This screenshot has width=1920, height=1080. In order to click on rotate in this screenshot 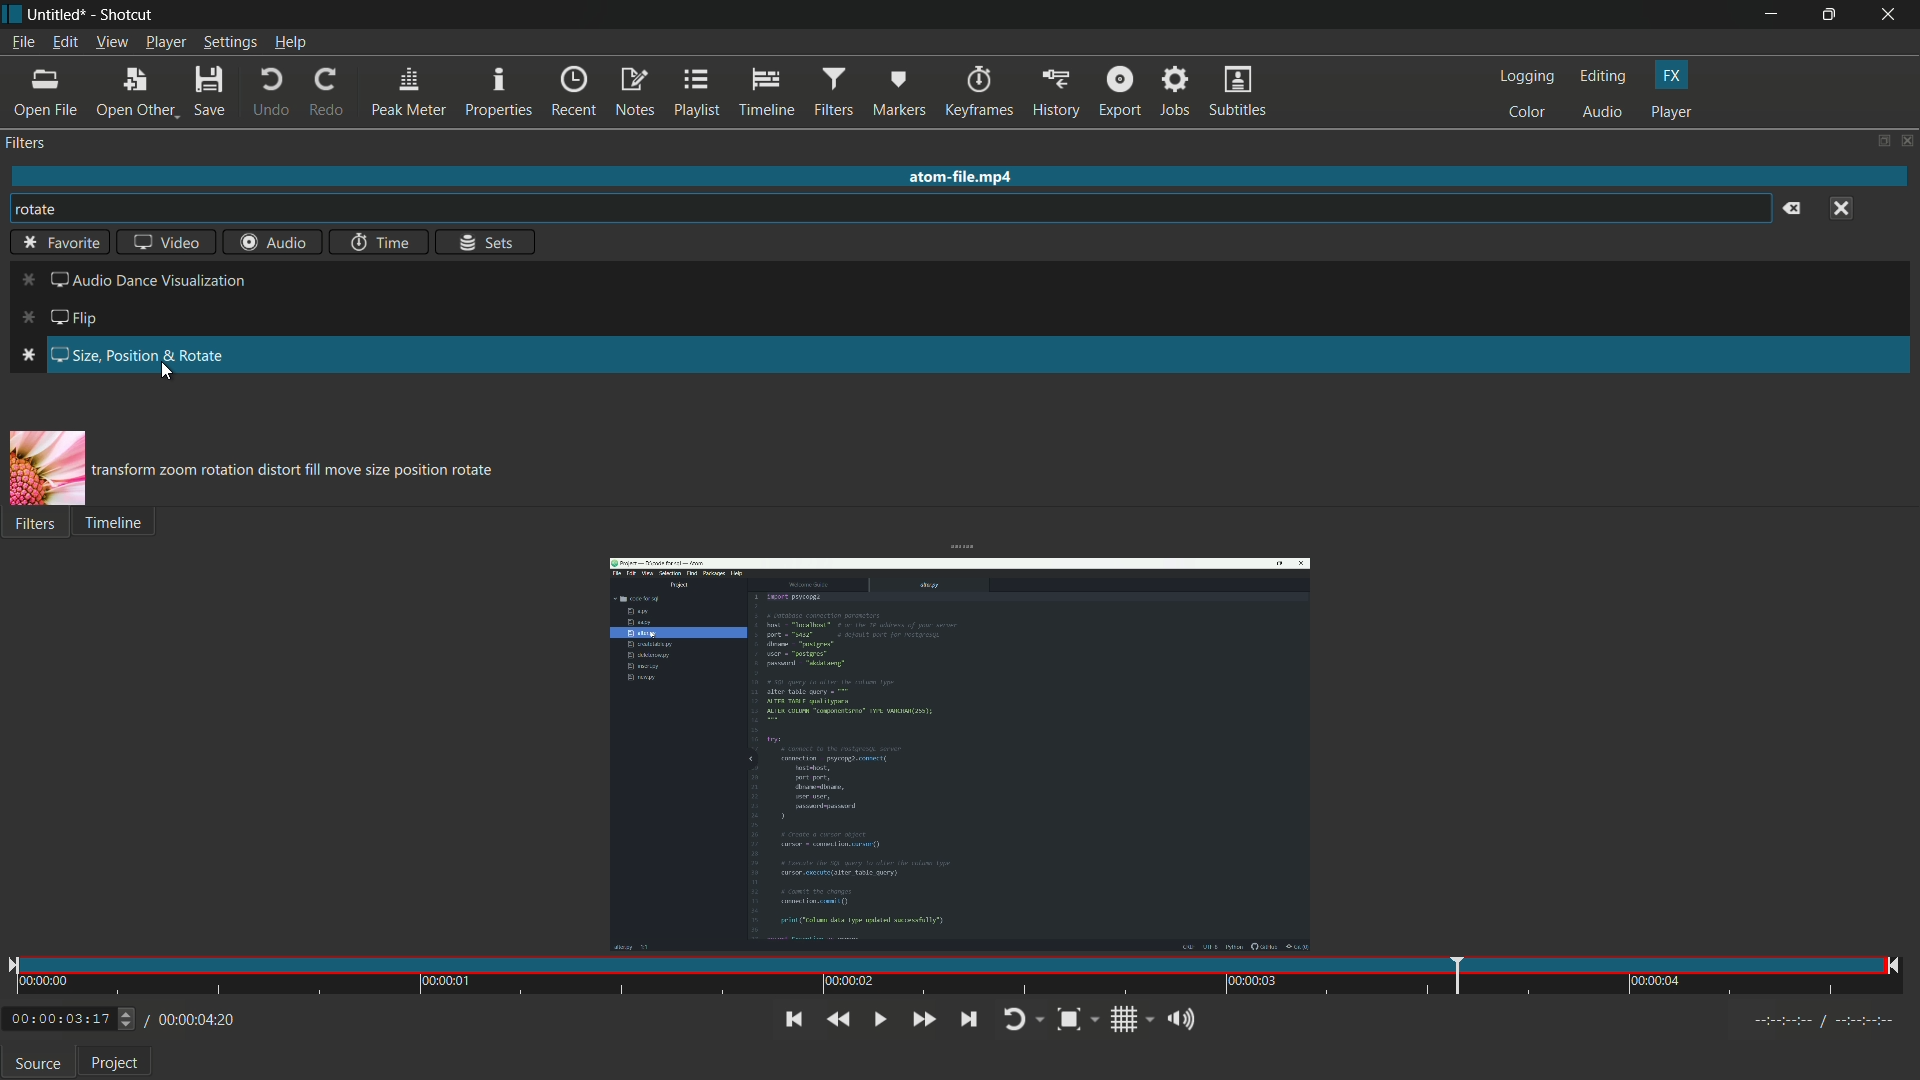, I will do `click(45, 208)`.